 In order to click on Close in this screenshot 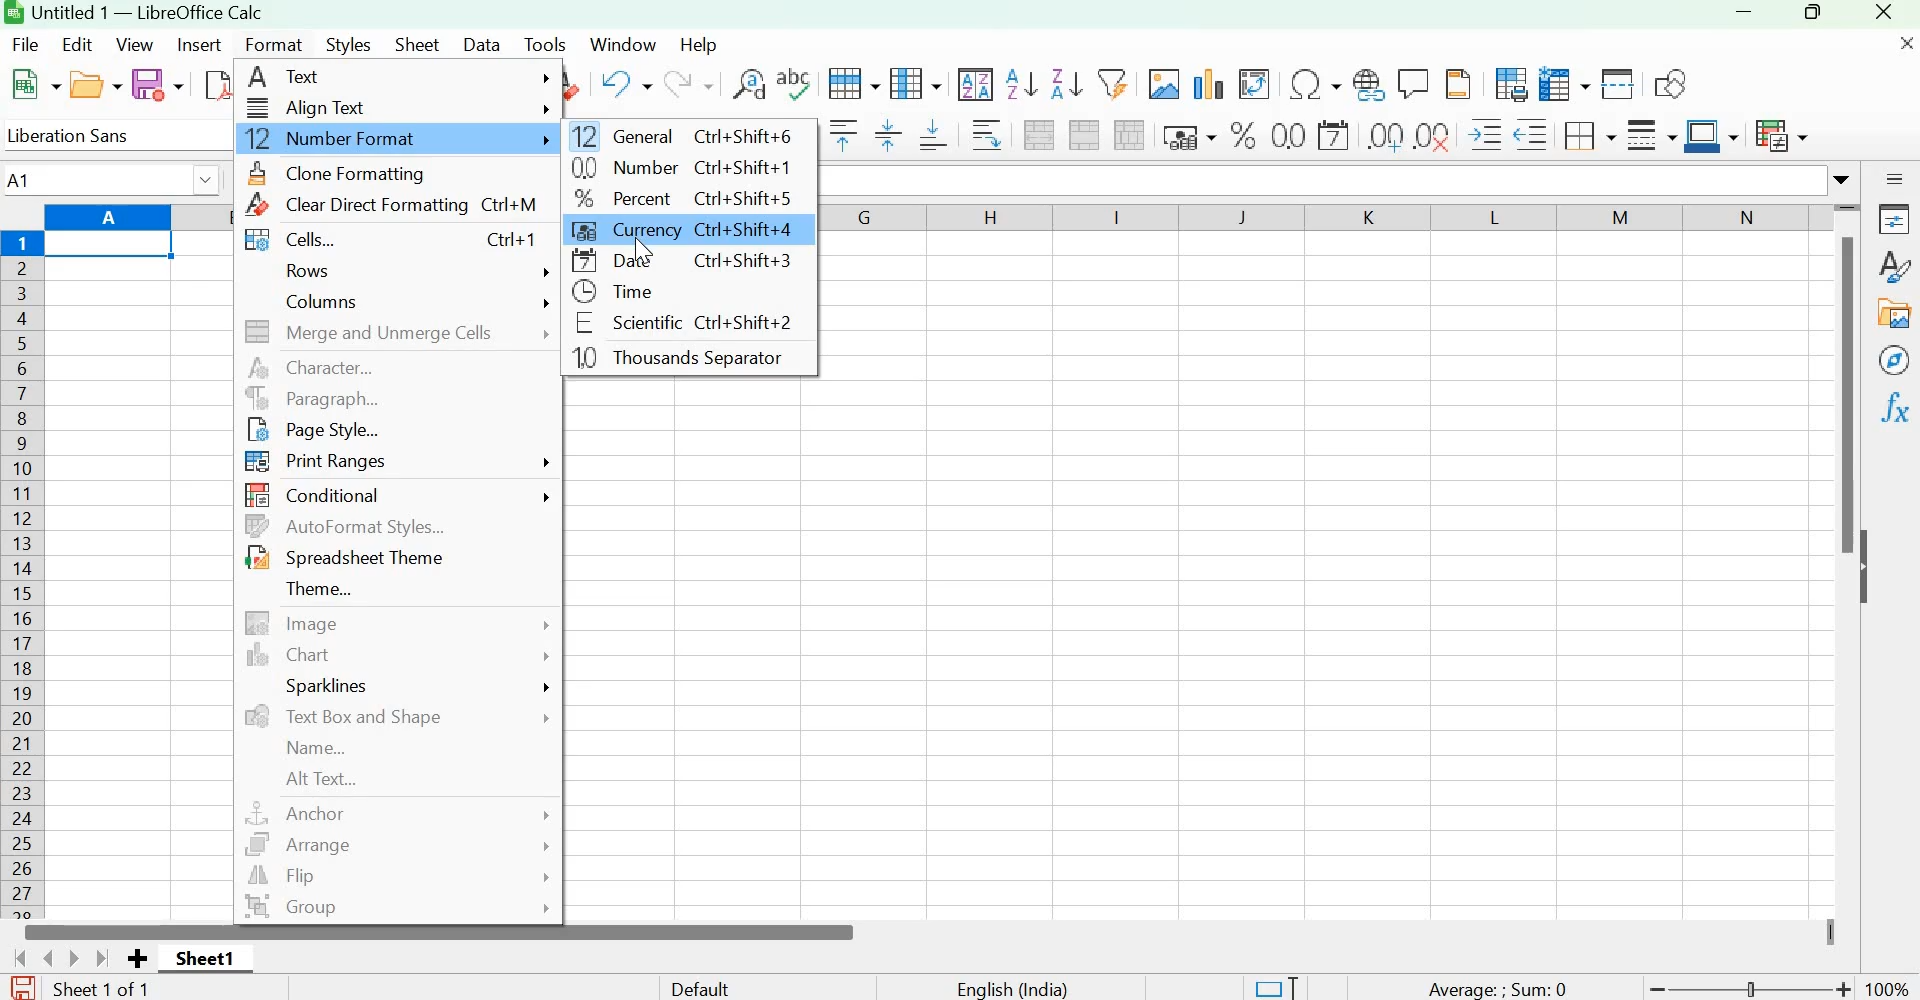, I will do `click(1887, 14)`.